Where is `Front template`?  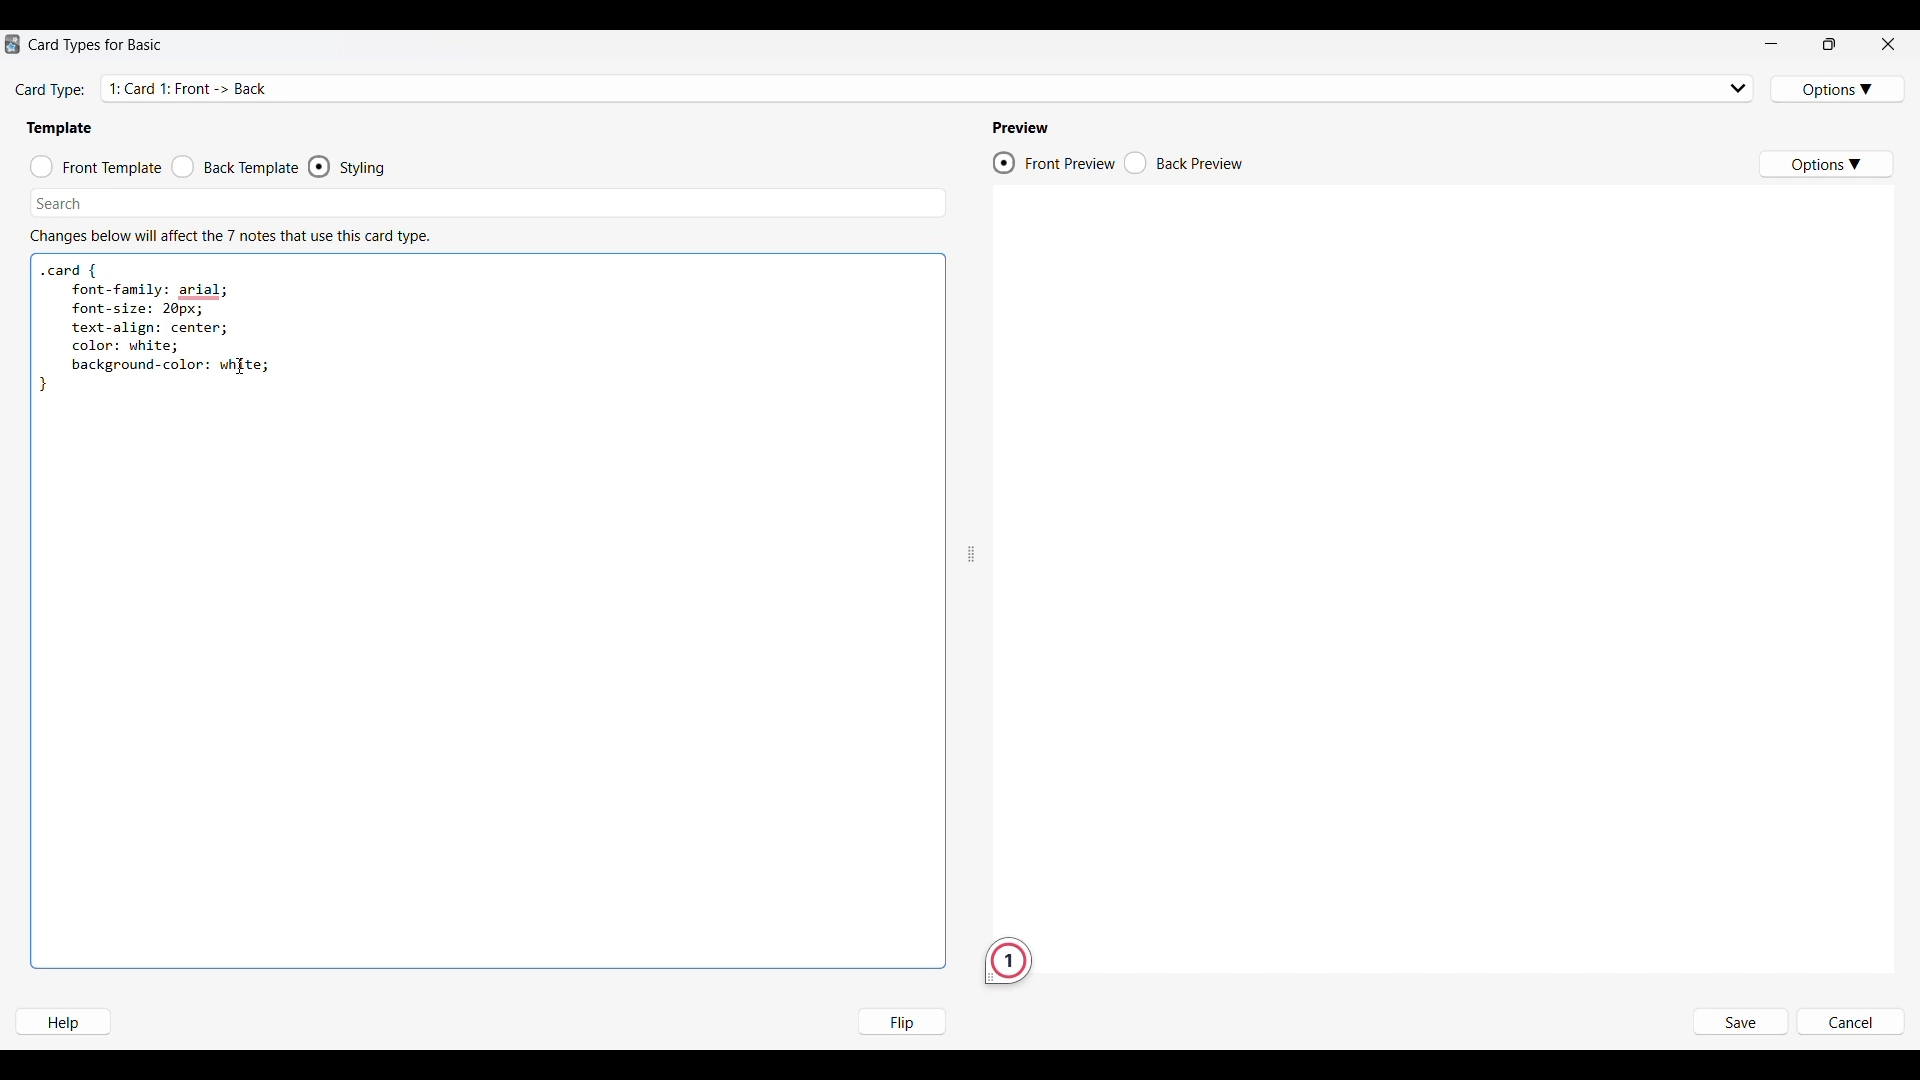 Front template is located at coordinates (96, 167).